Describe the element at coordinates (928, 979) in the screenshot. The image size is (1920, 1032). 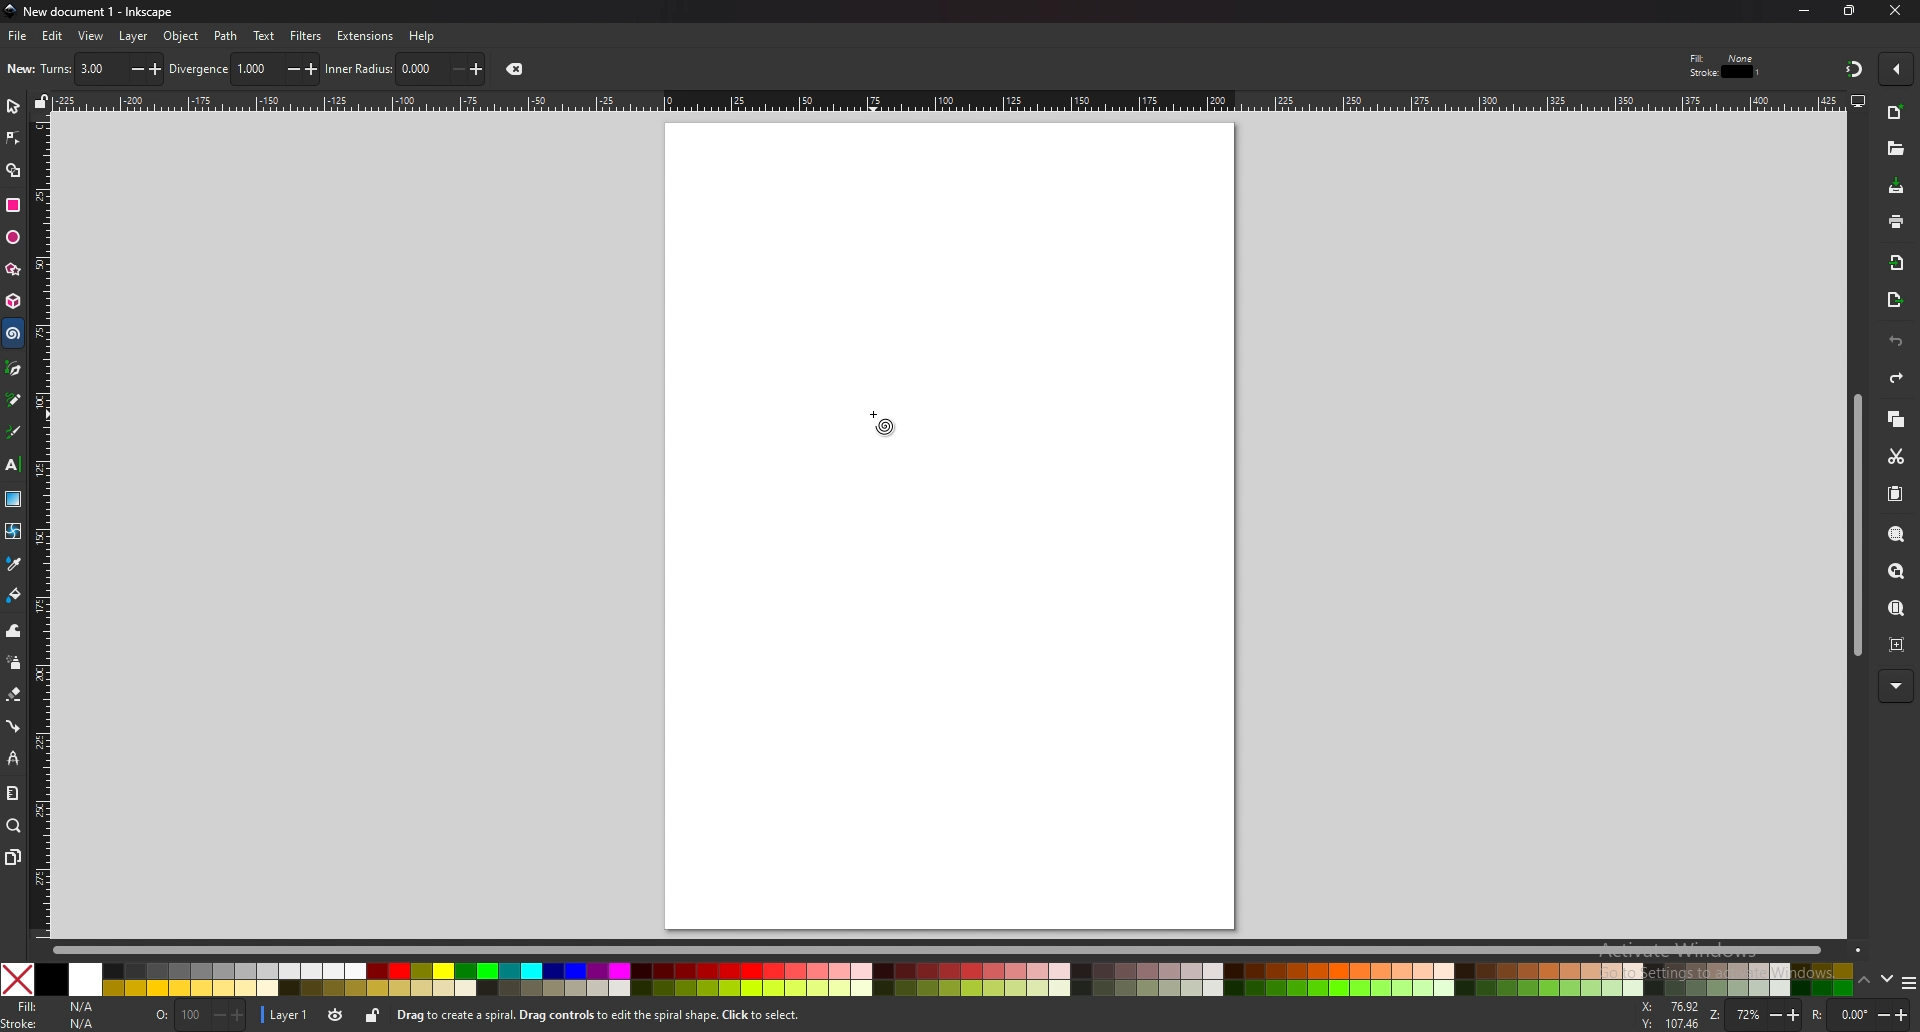
I see `colors` at that location.